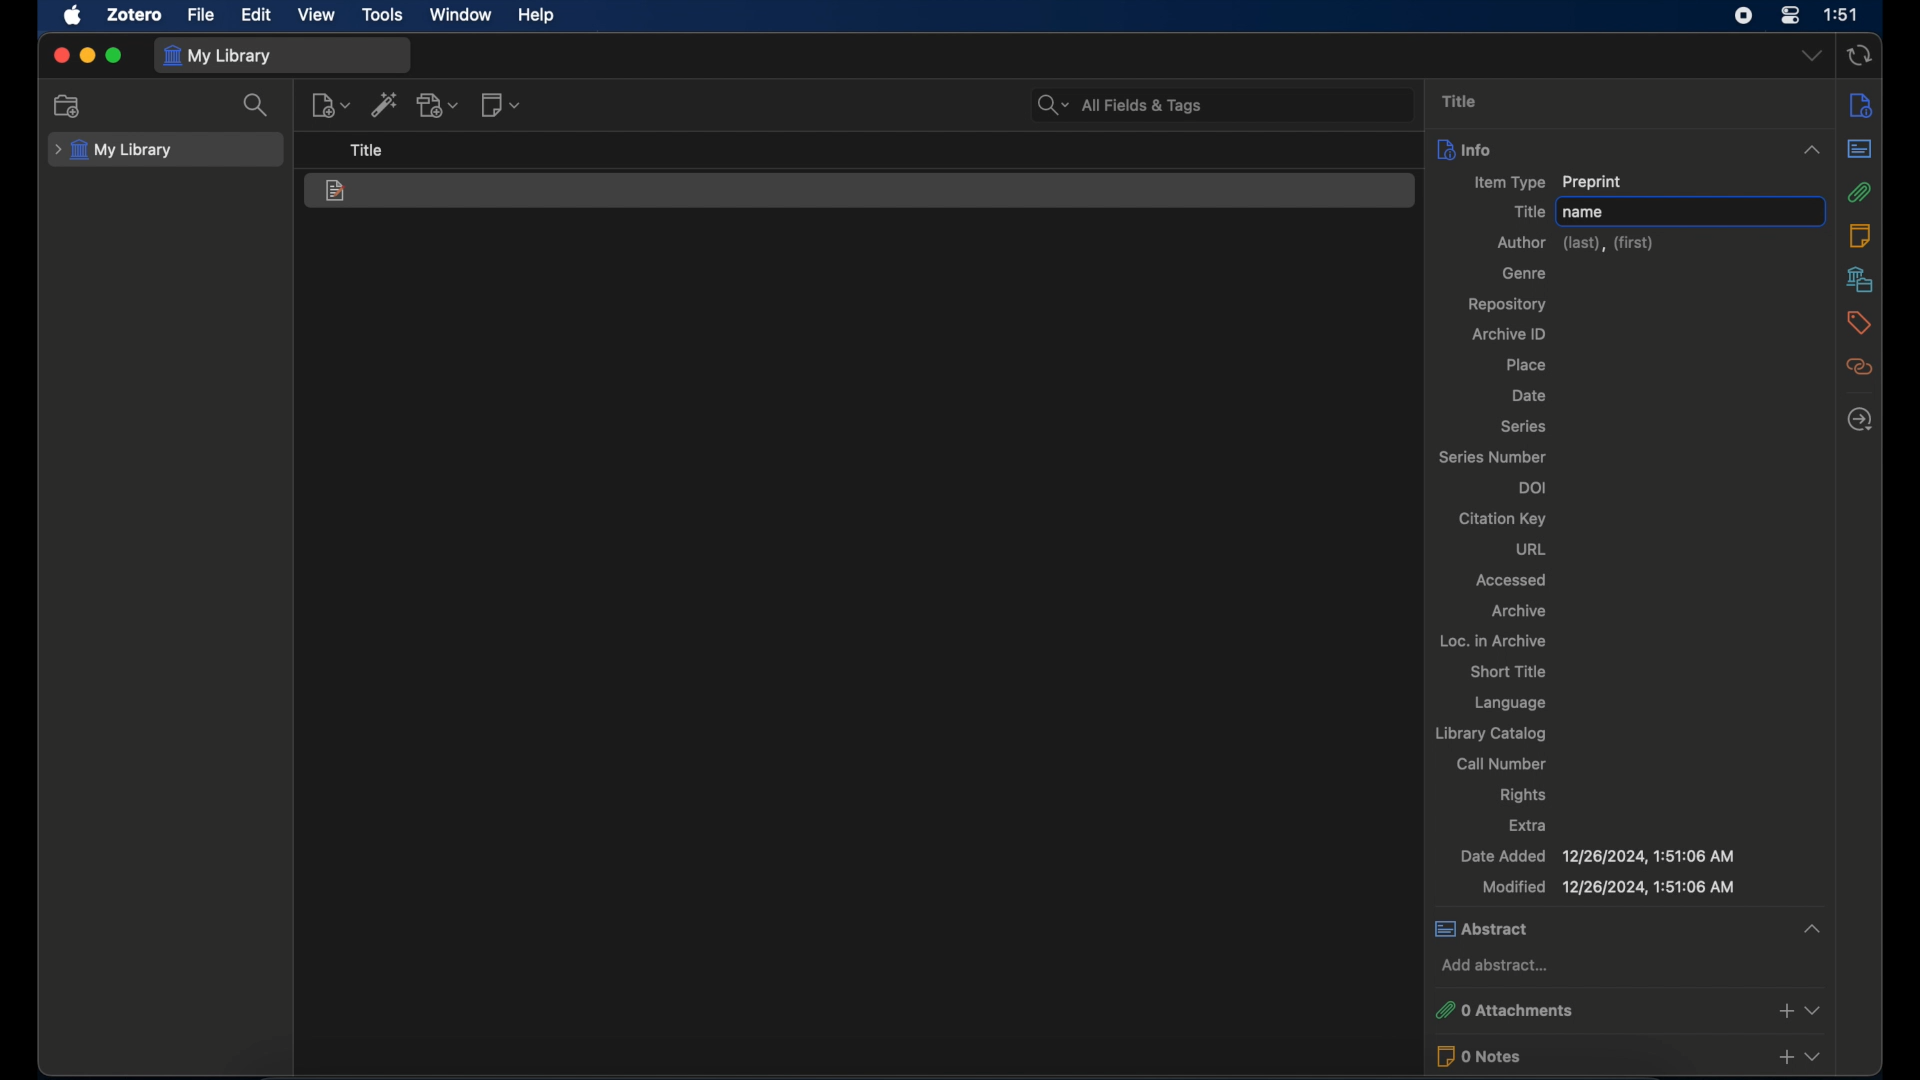  I want to click on 0 notes, so click(1628, 1056).